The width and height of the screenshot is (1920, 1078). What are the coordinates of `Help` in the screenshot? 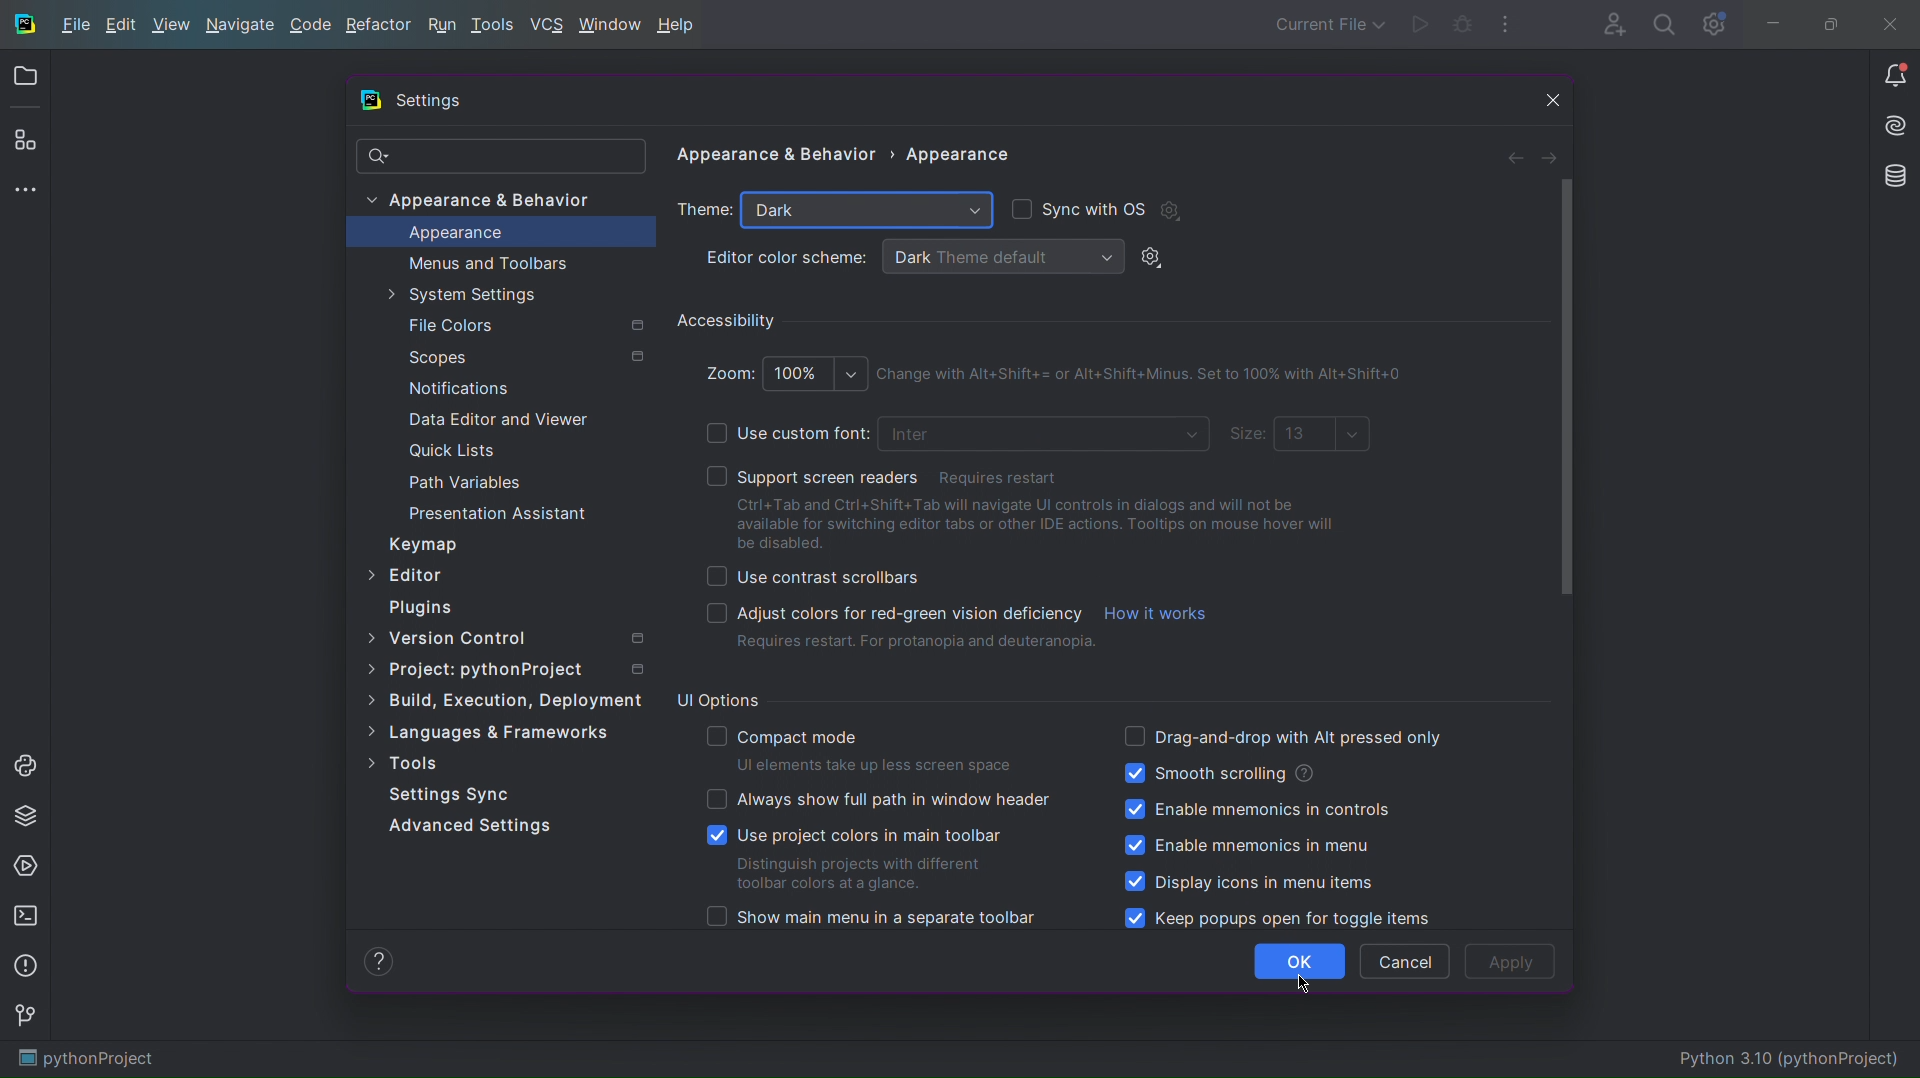 It's located at (378, 961).